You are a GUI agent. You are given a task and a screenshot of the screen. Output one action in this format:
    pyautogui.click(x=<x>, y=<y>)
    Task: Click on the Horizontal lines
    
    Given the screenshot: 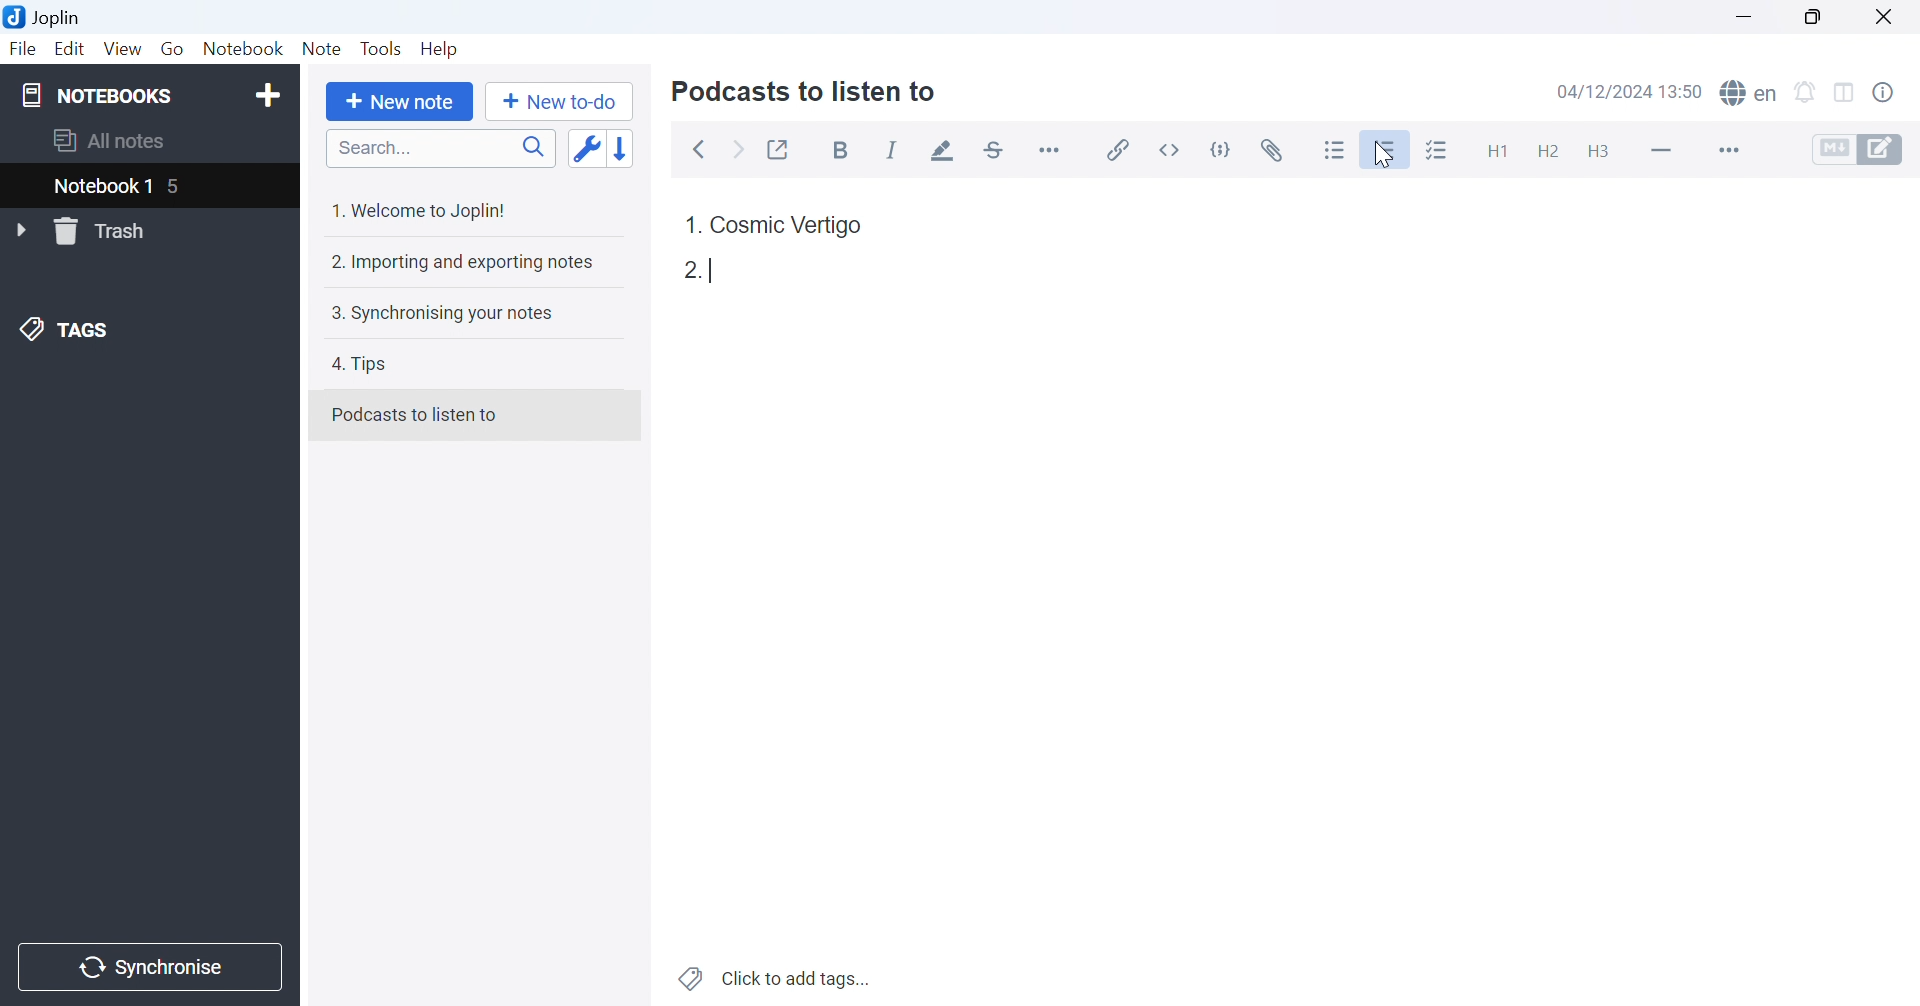 What is the action you would take?
    pyautogui.click(x=1661, y=149)
    